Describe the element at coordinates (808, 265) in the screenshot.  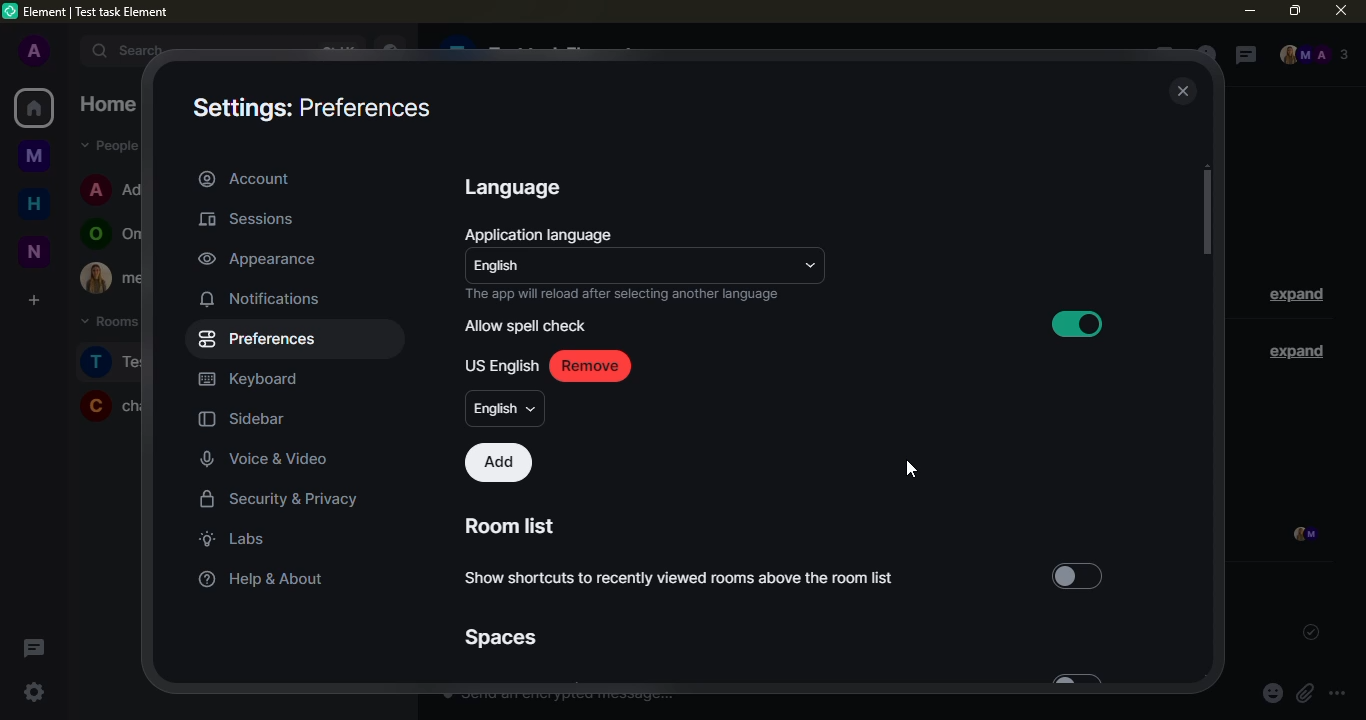
I see `drop down` at that location.